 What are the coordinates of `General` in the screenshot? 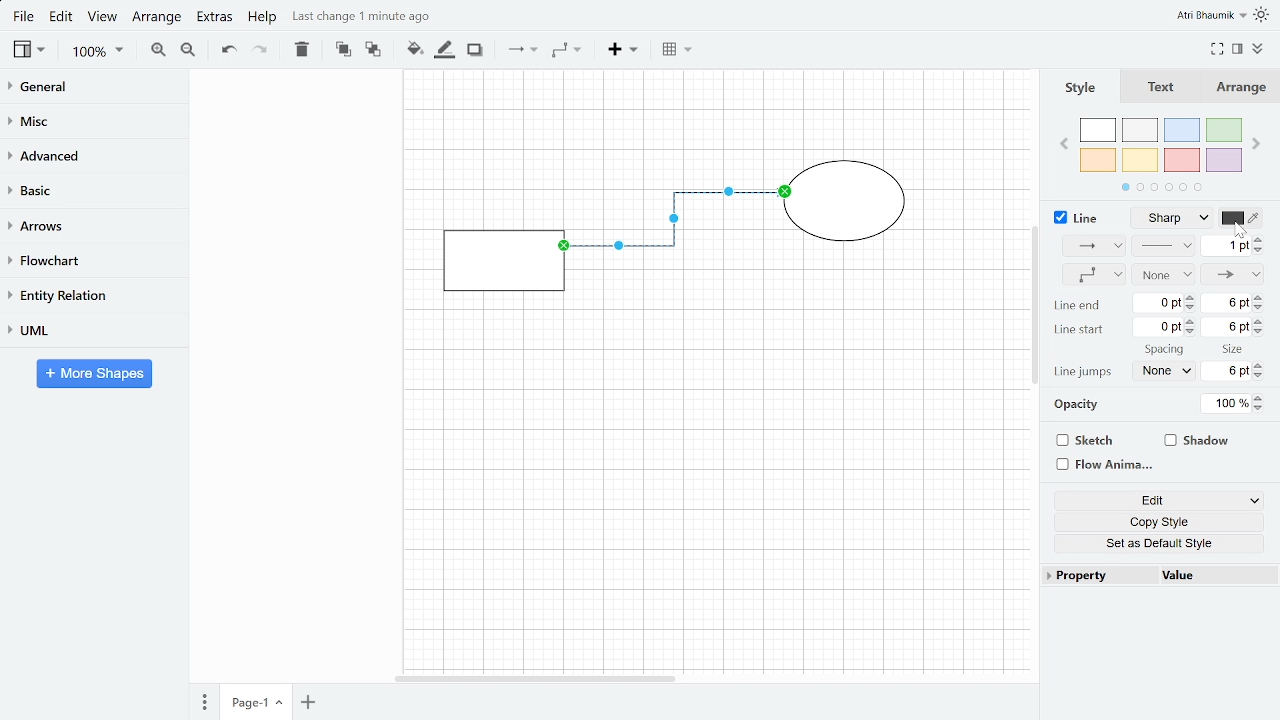 It's located at (93, 89).